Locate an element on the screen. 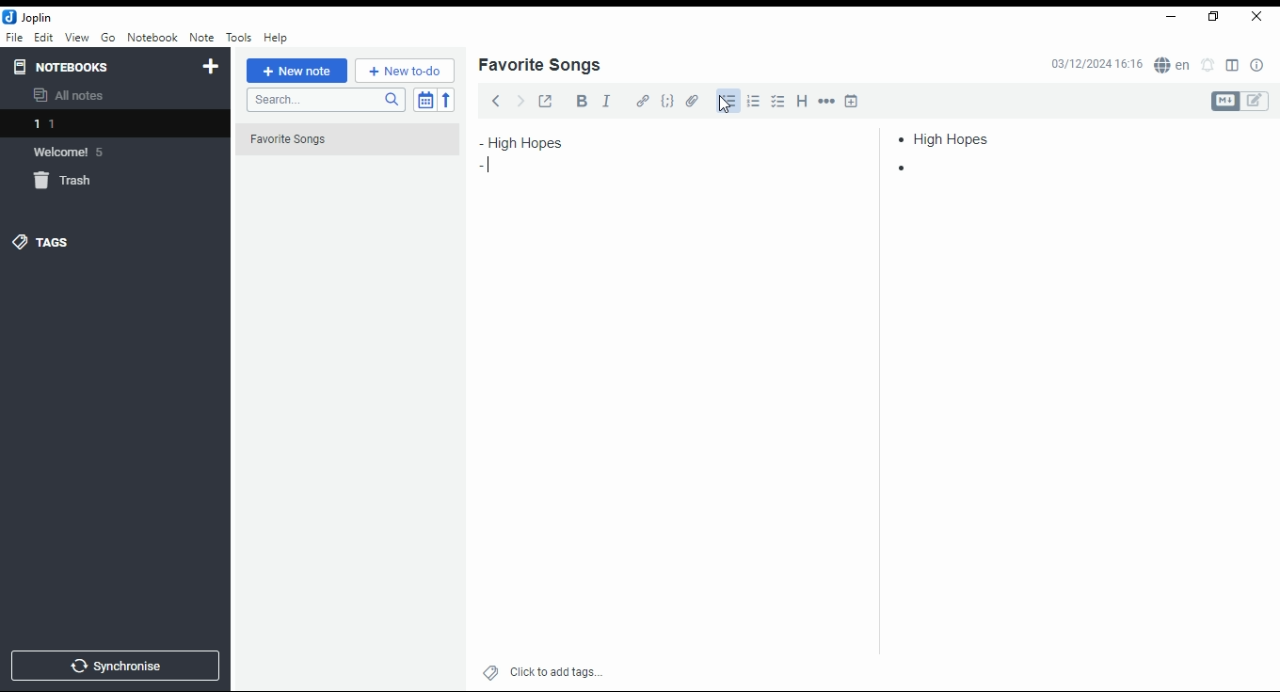 This screenshot has height=692, width=1280. high hopes is located at coordinates (547, 143).